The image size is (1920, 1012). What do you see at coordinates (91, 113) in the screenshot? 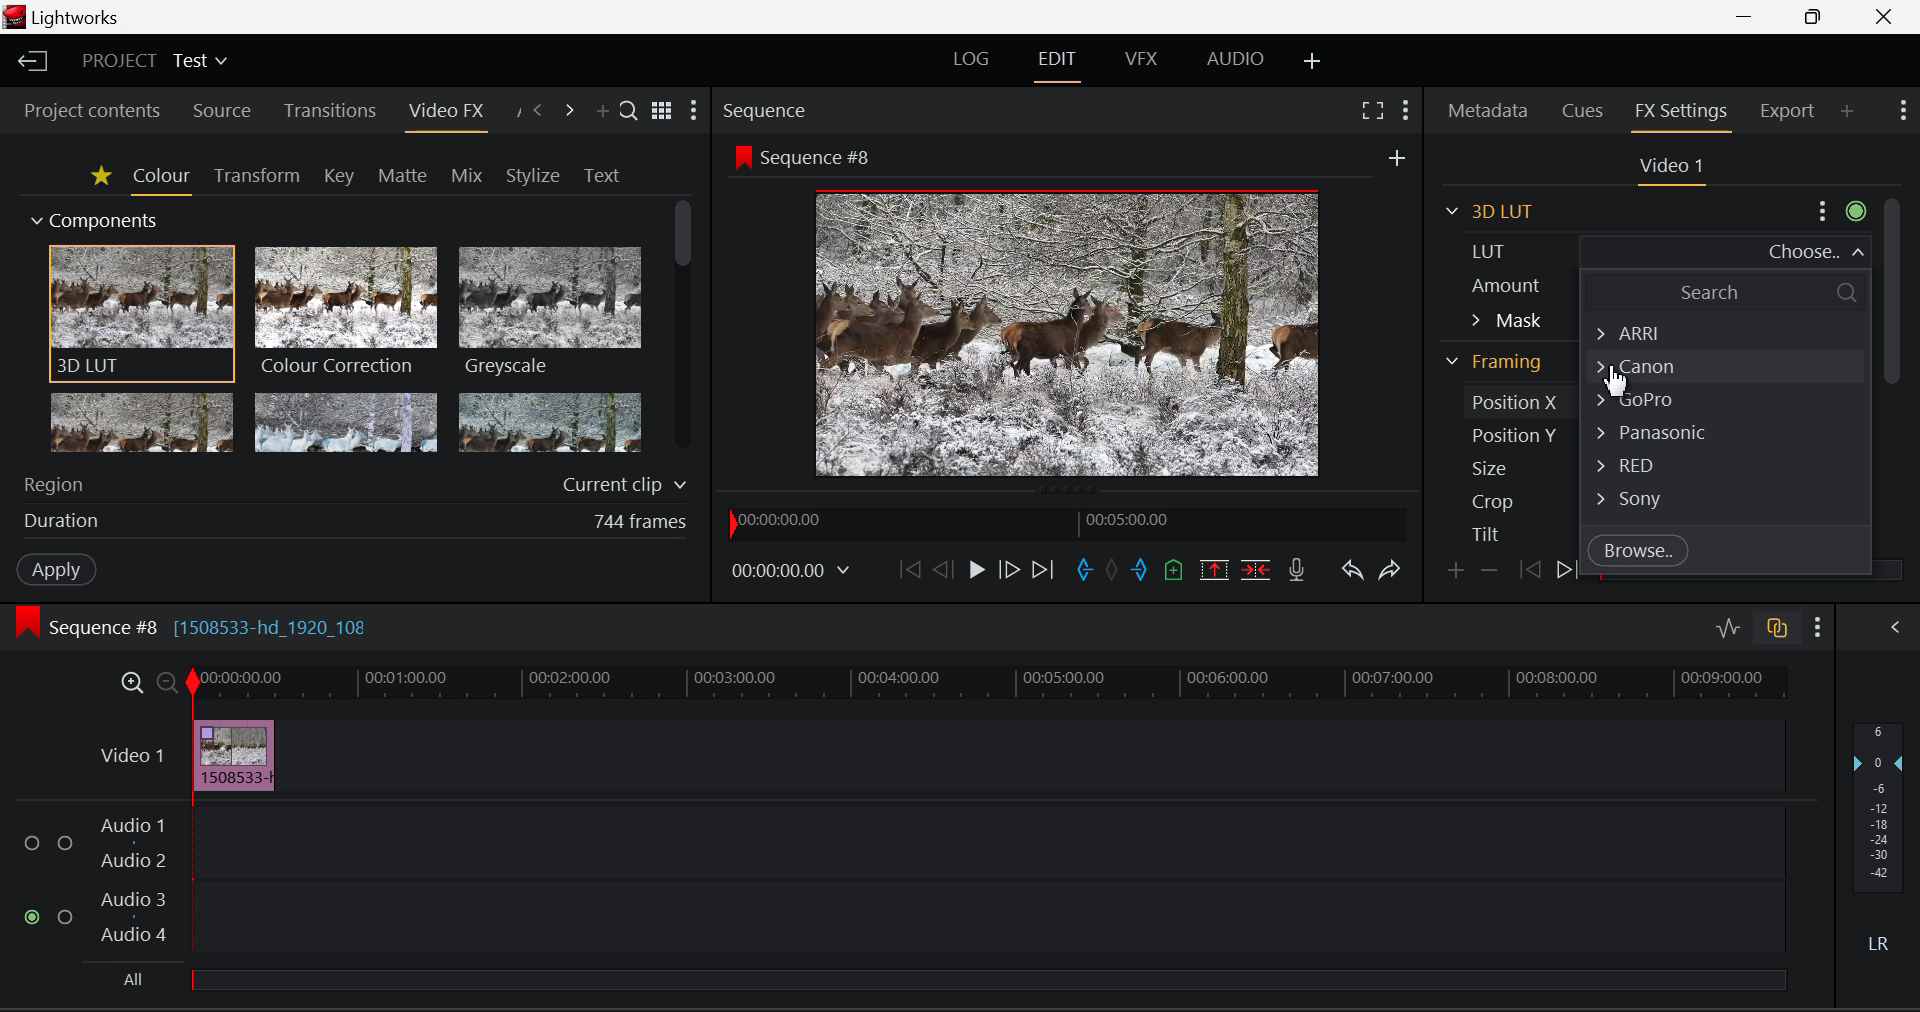
I see `Project contents` at bounding box center [91, 113].